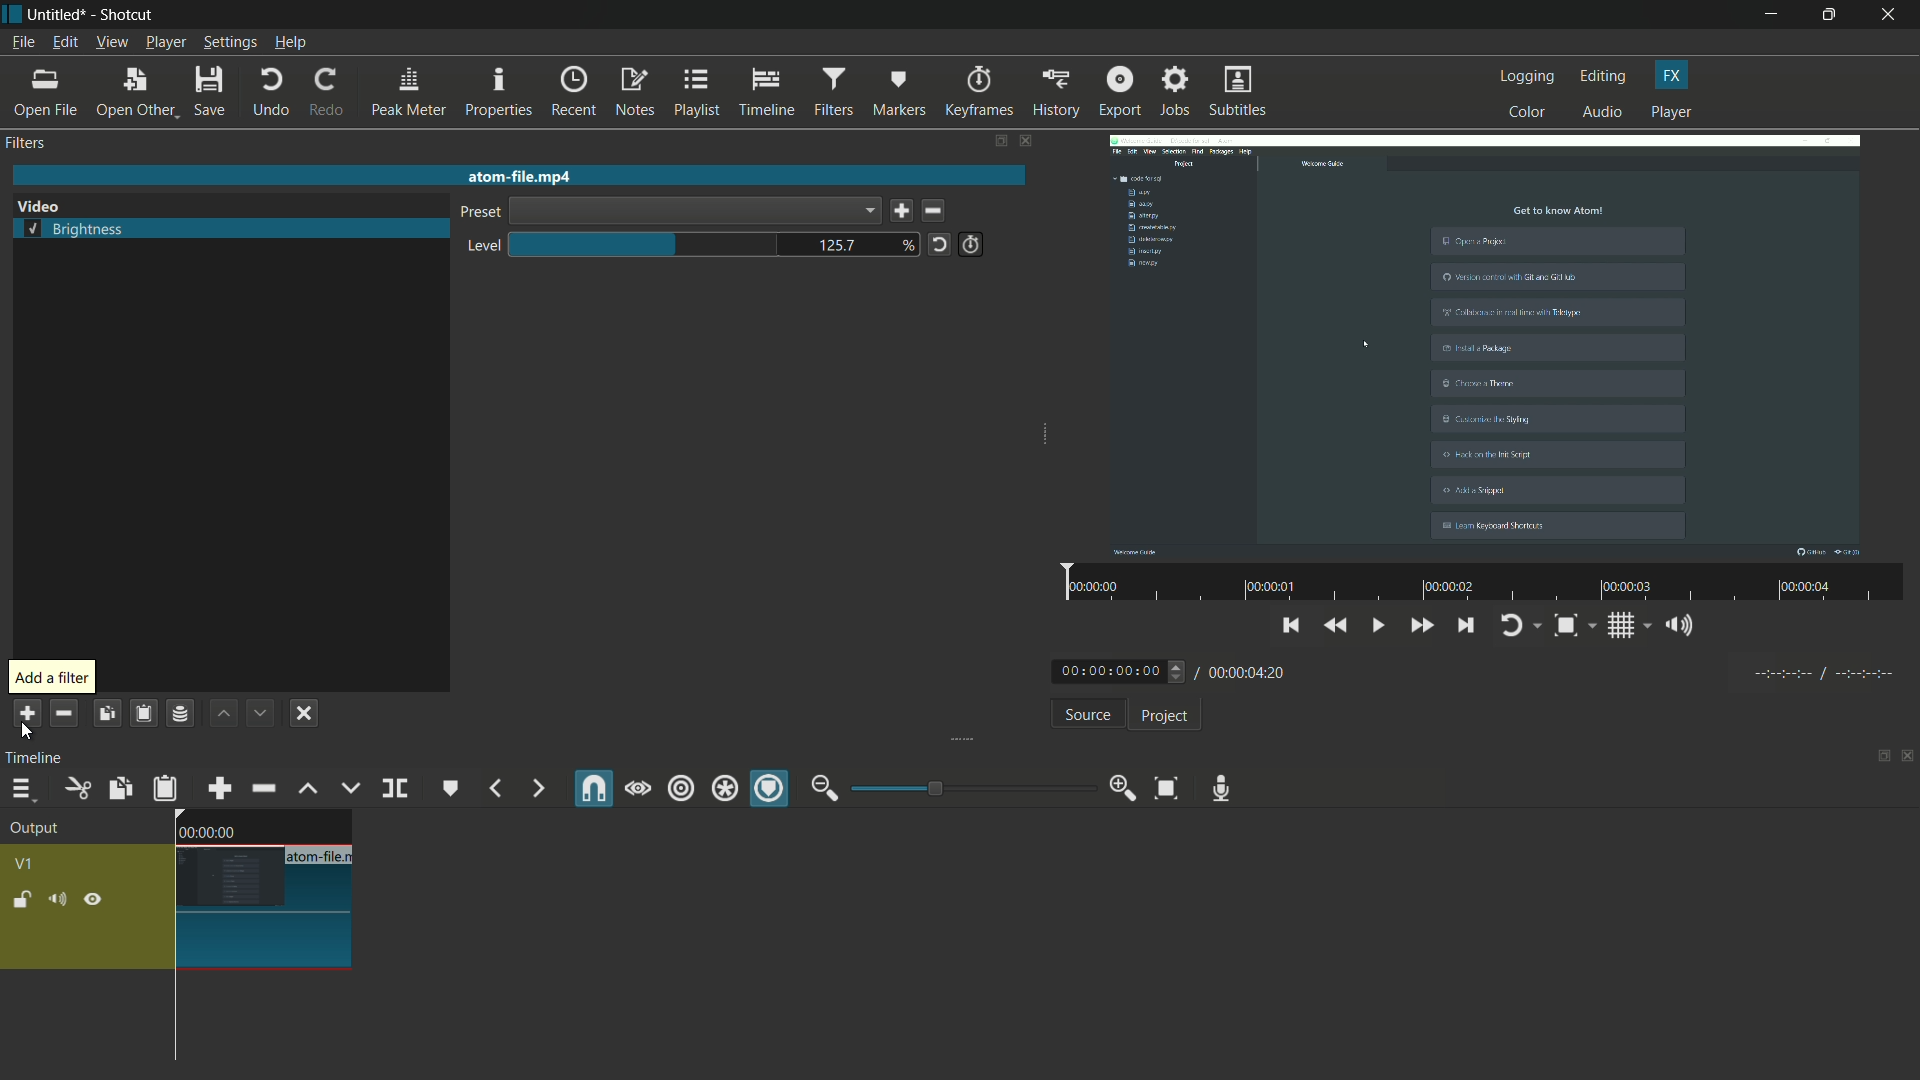 The height and width of the screenshot is (1080, 1920). I want to click on next marker, so click(535, 789).